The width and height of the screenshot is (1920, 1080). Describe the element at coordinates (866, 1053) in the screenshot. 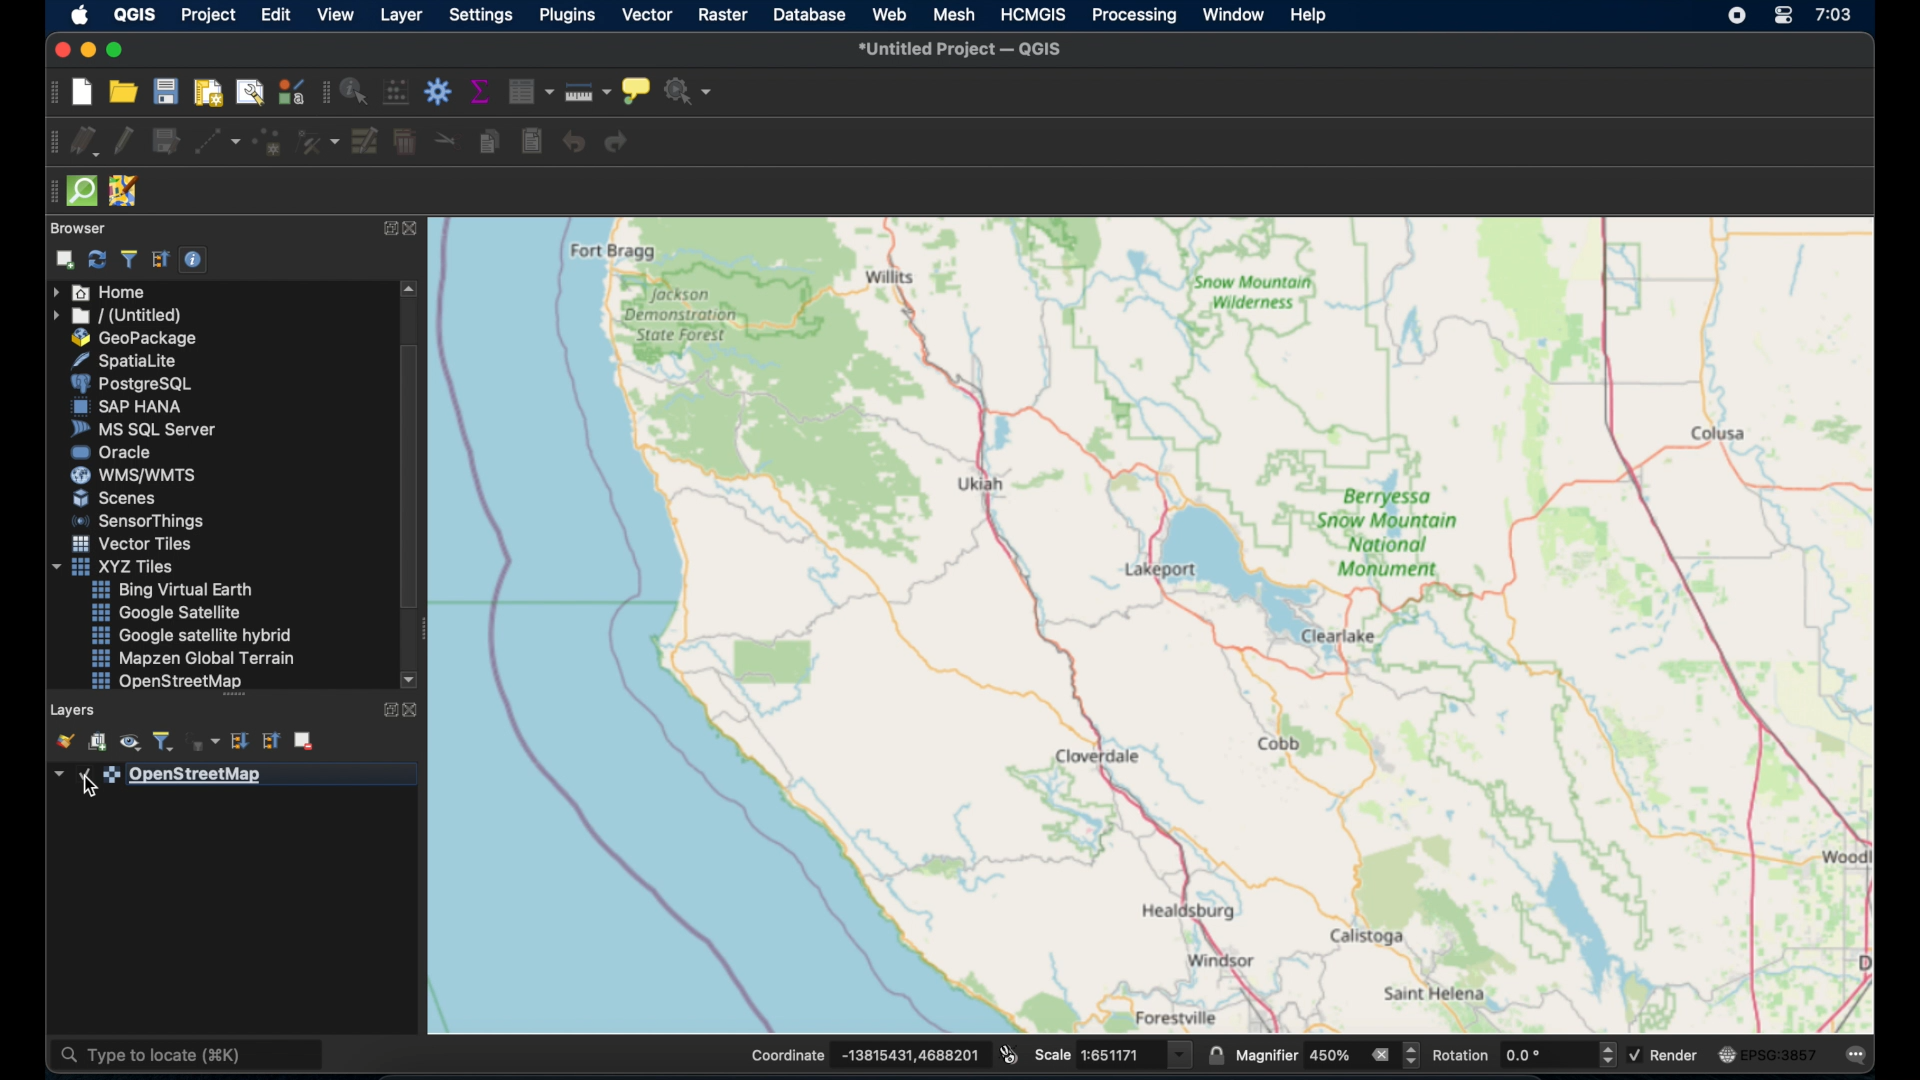

I see `coordinate` at that location.